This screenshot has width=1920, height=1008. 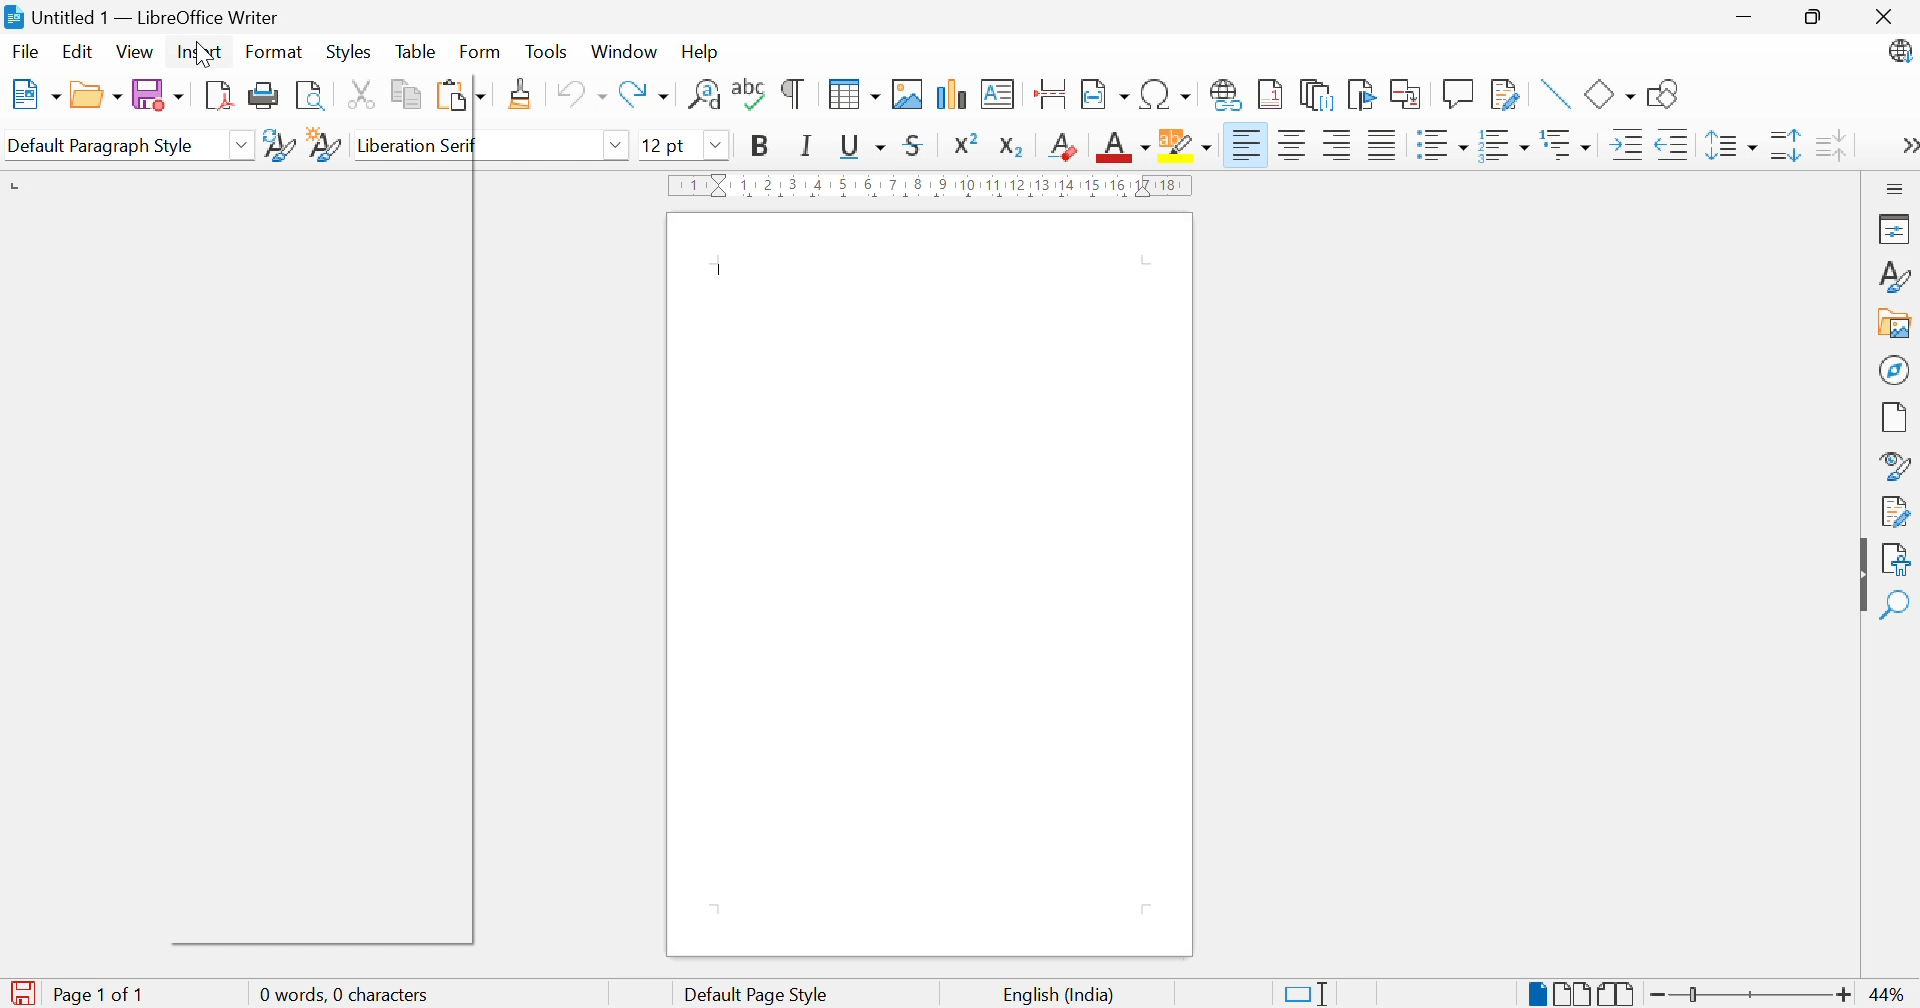 What do you see at coordinates (156, 16) in the screenshot?
I see `Untitled 1 - LibreOffice Writer` at bounding box center [156, 16].